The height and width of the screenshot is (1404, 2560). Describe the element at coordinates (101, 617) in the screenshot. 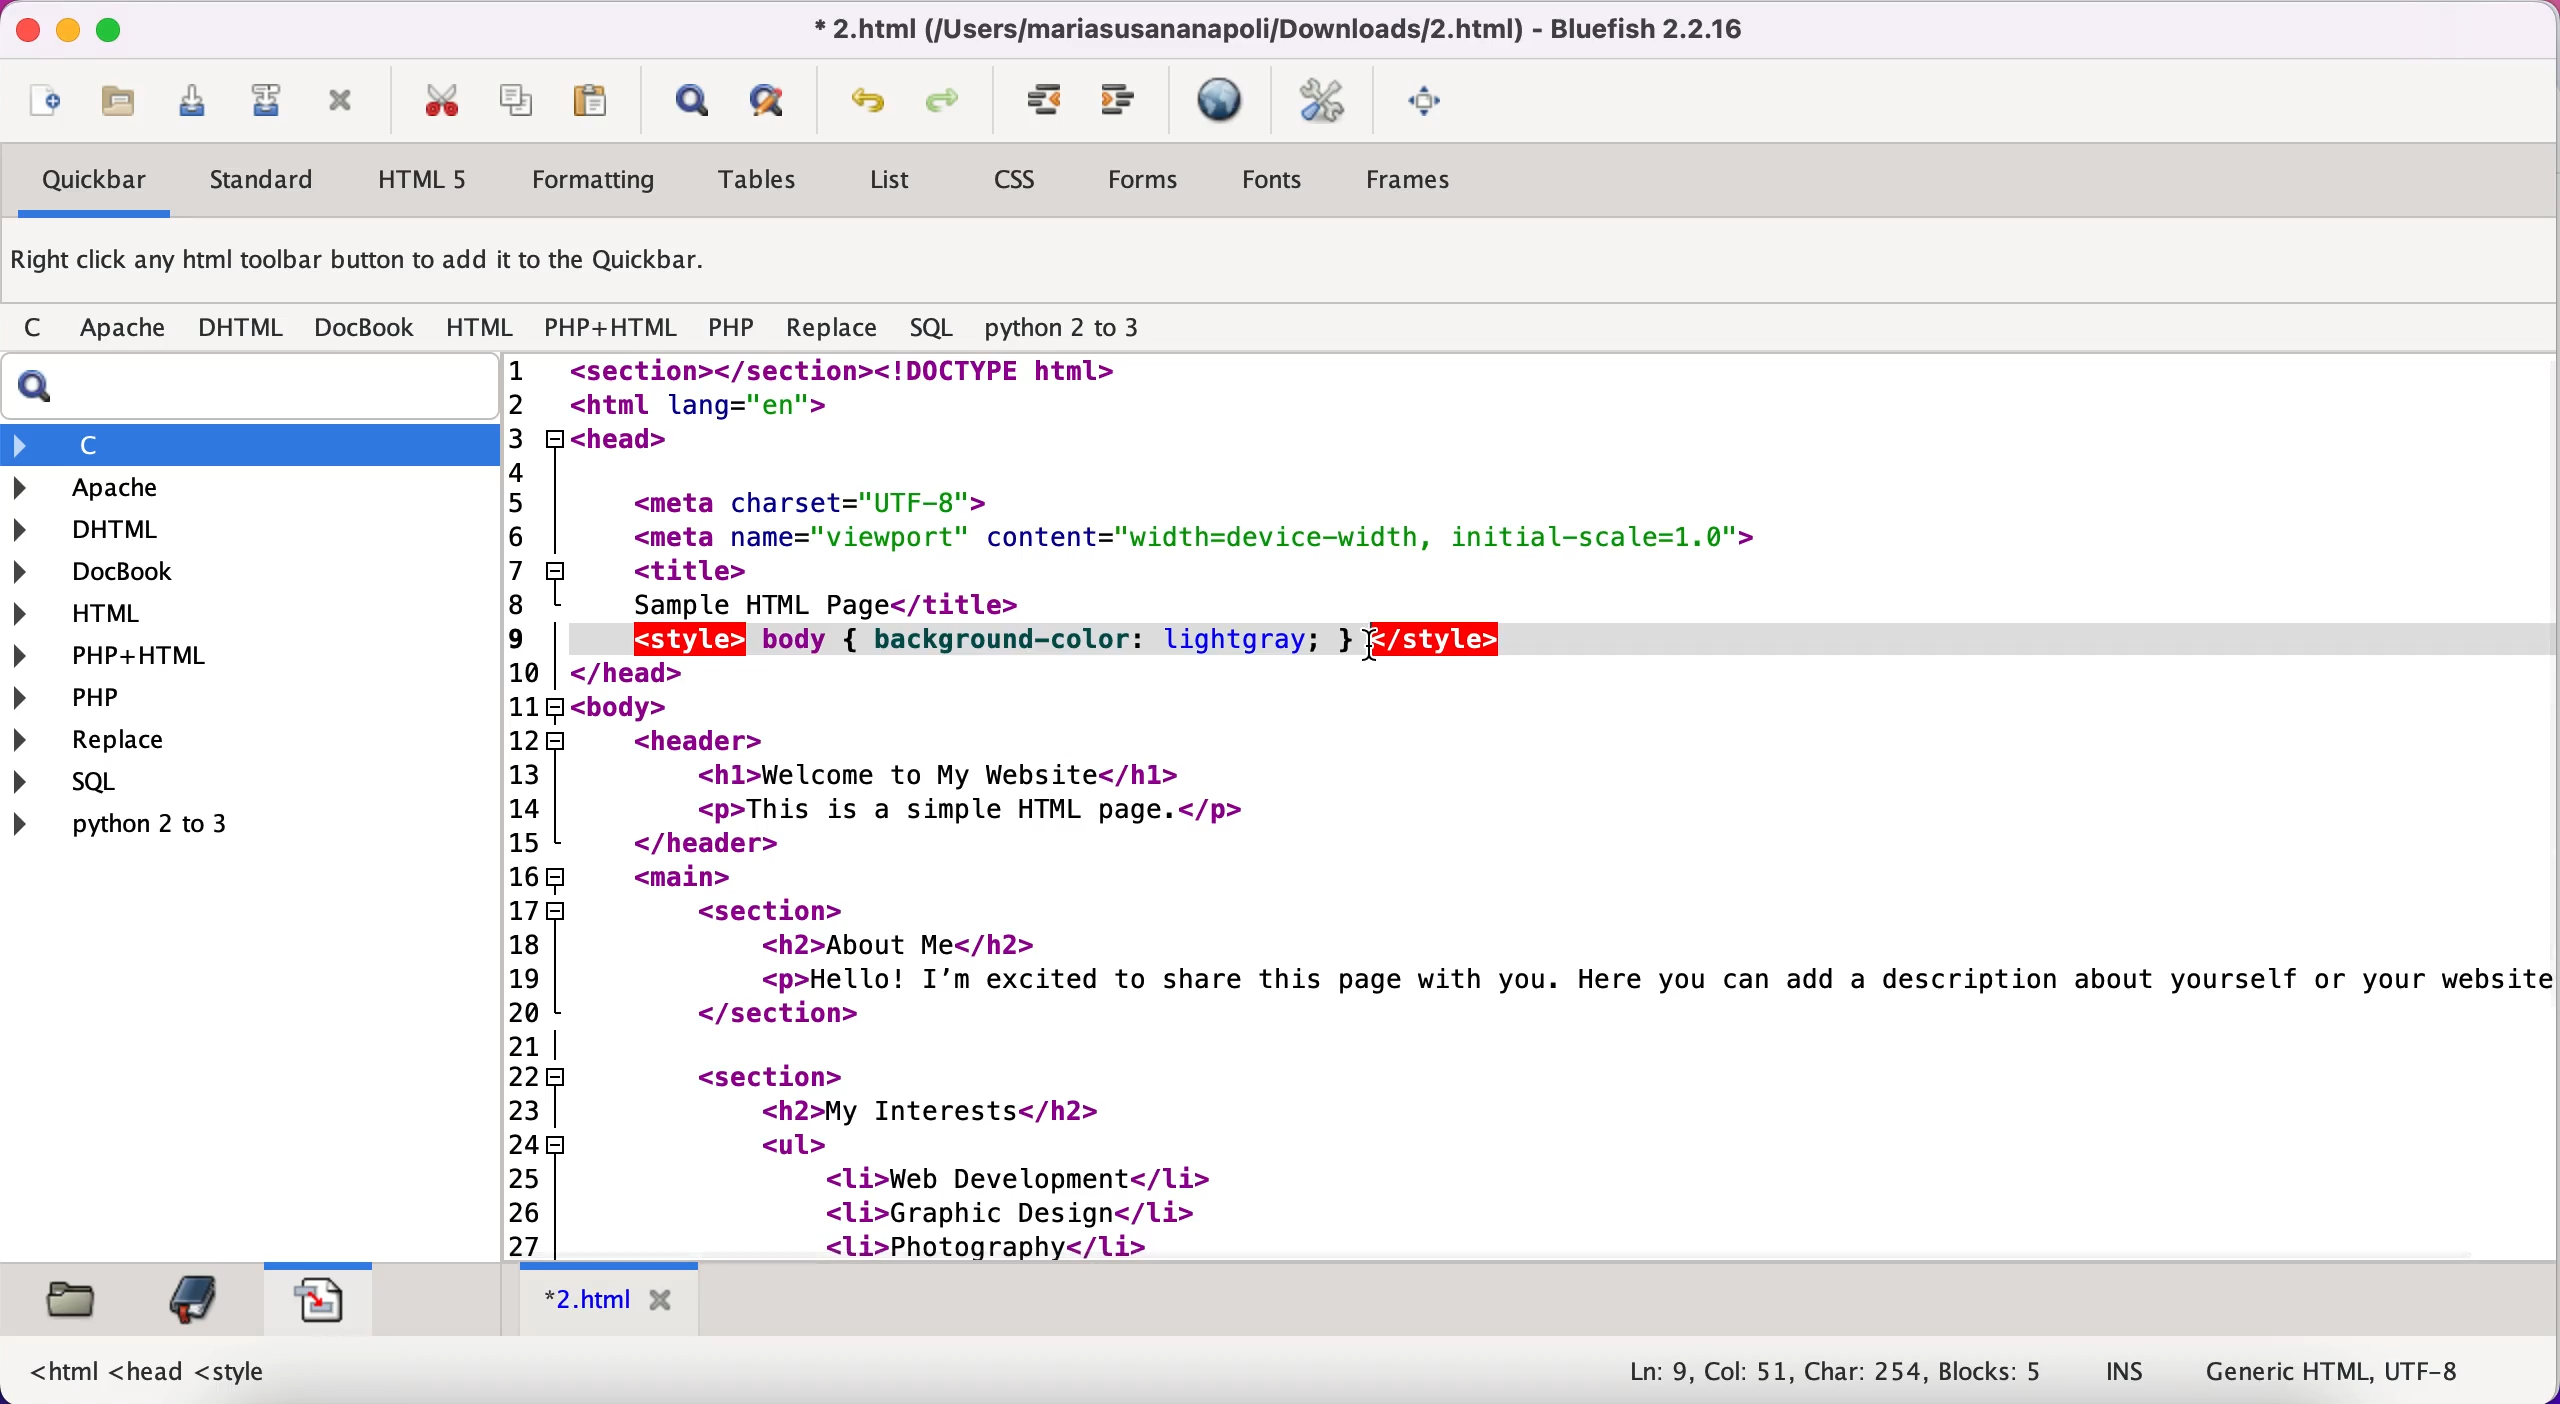

I see `html` at that location.